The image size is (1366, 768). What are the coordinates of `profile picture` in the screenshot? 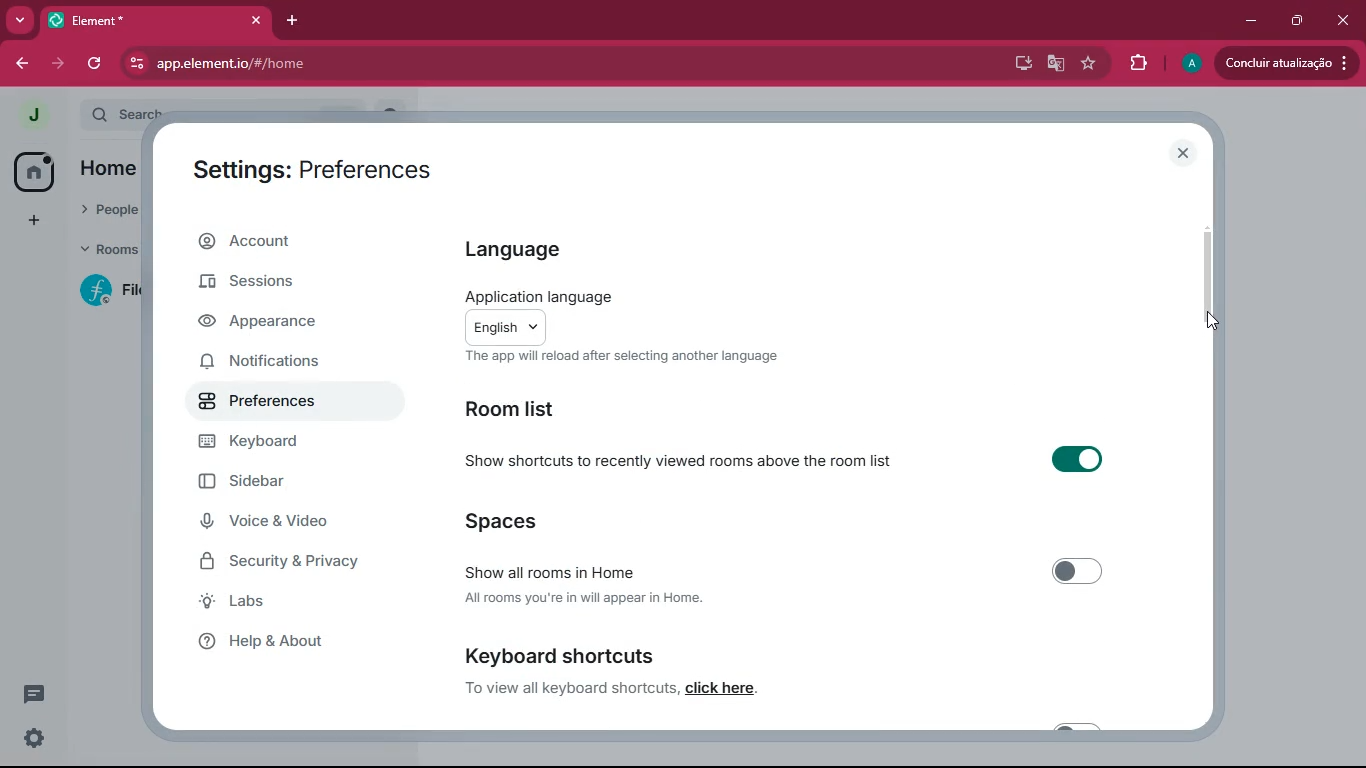 It's located at (28, 114).